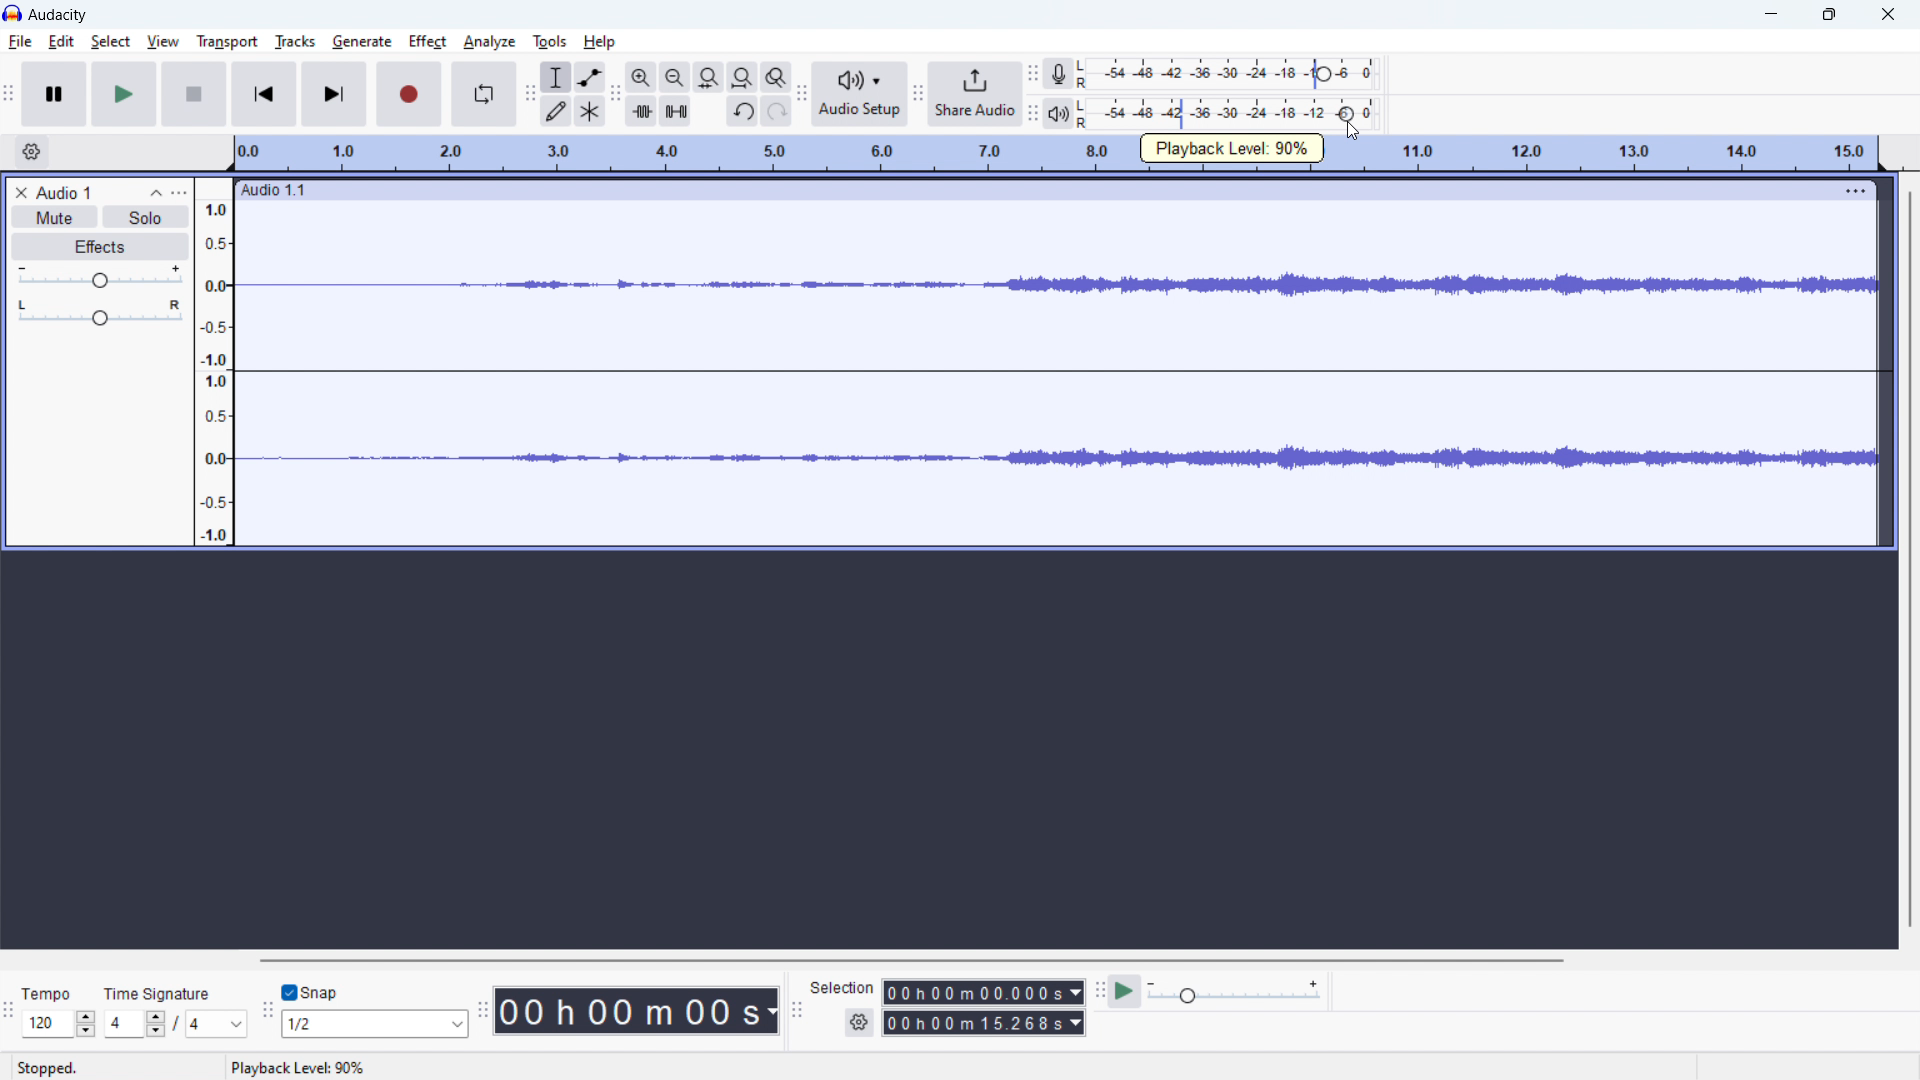 The width and height of the screenshot is (1920, 1080). Describe the element at coordinates (1125, 992) in the screenshot. I see `play at speed` at that location.